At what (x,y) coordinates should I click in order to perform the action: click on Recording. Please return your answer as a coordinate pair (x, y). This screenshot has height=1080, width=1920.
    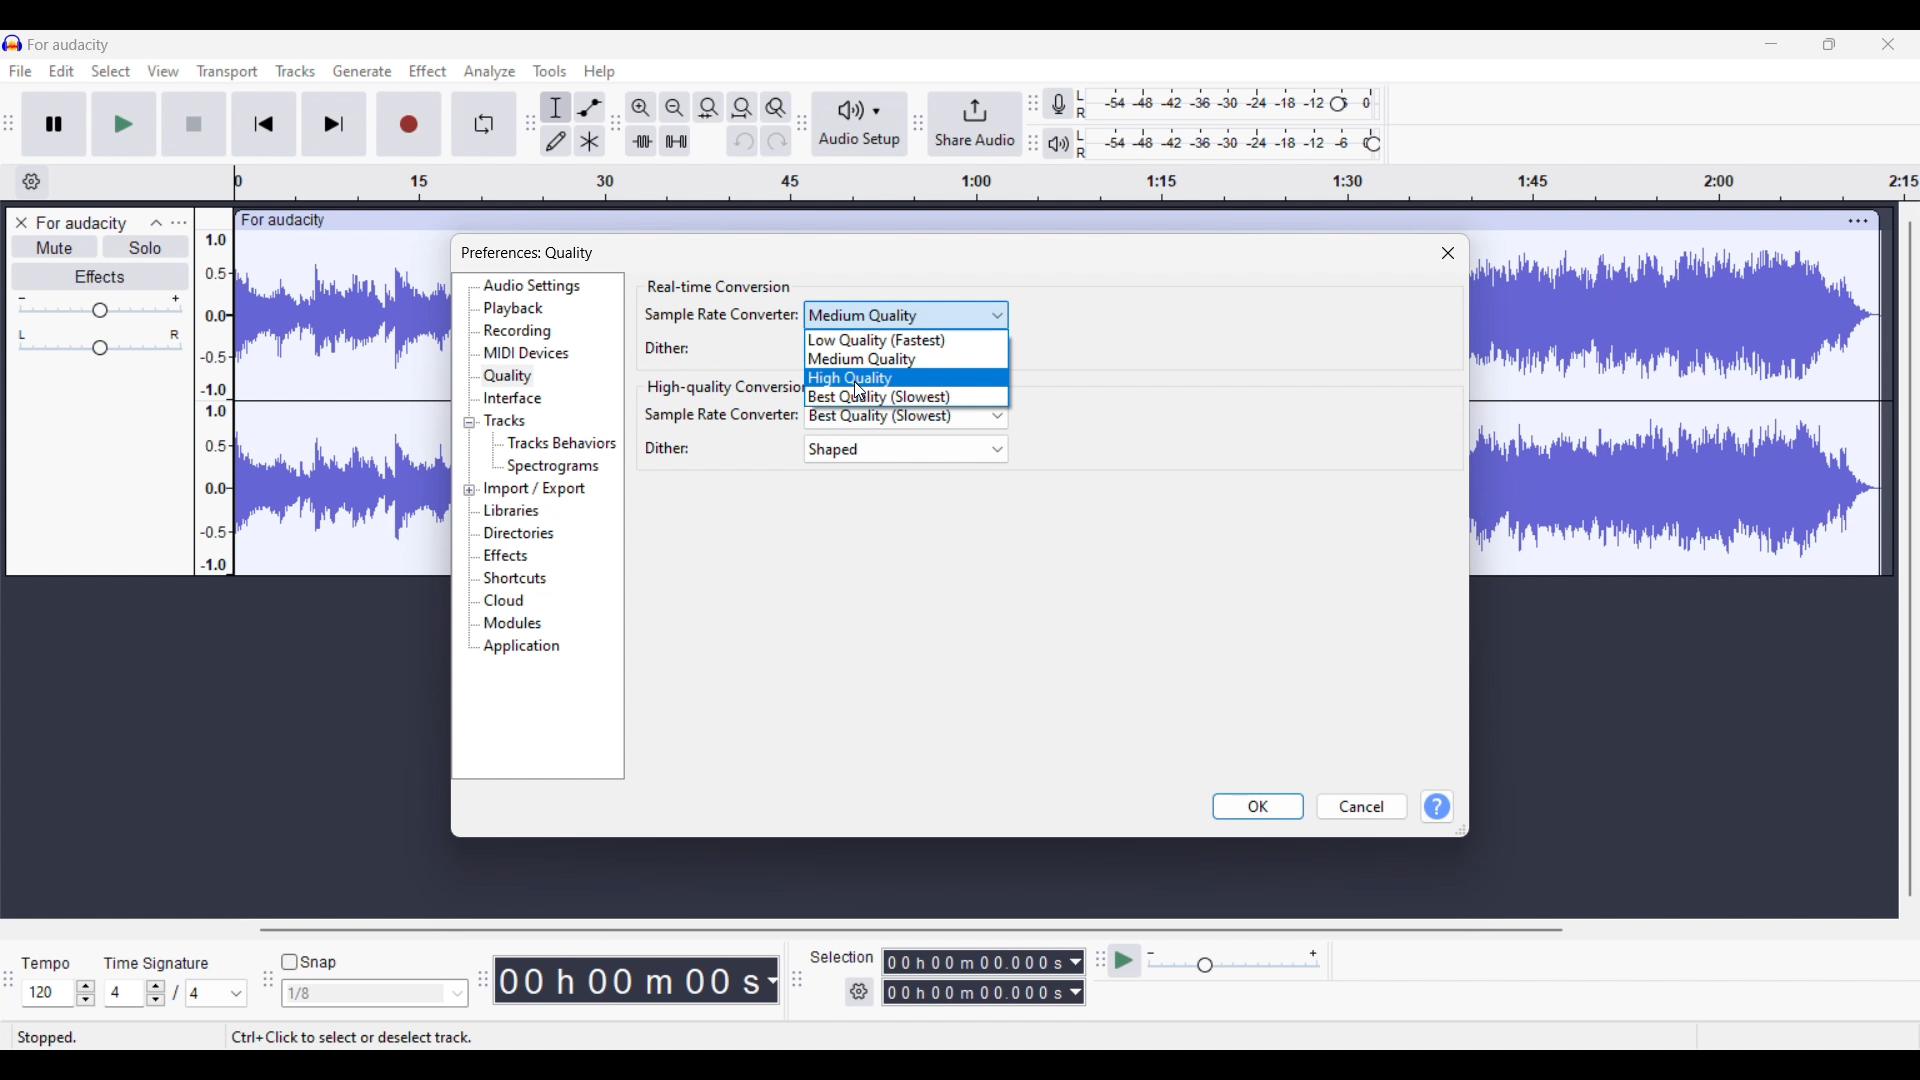
    Looking at the image, I should click on (518, 331).